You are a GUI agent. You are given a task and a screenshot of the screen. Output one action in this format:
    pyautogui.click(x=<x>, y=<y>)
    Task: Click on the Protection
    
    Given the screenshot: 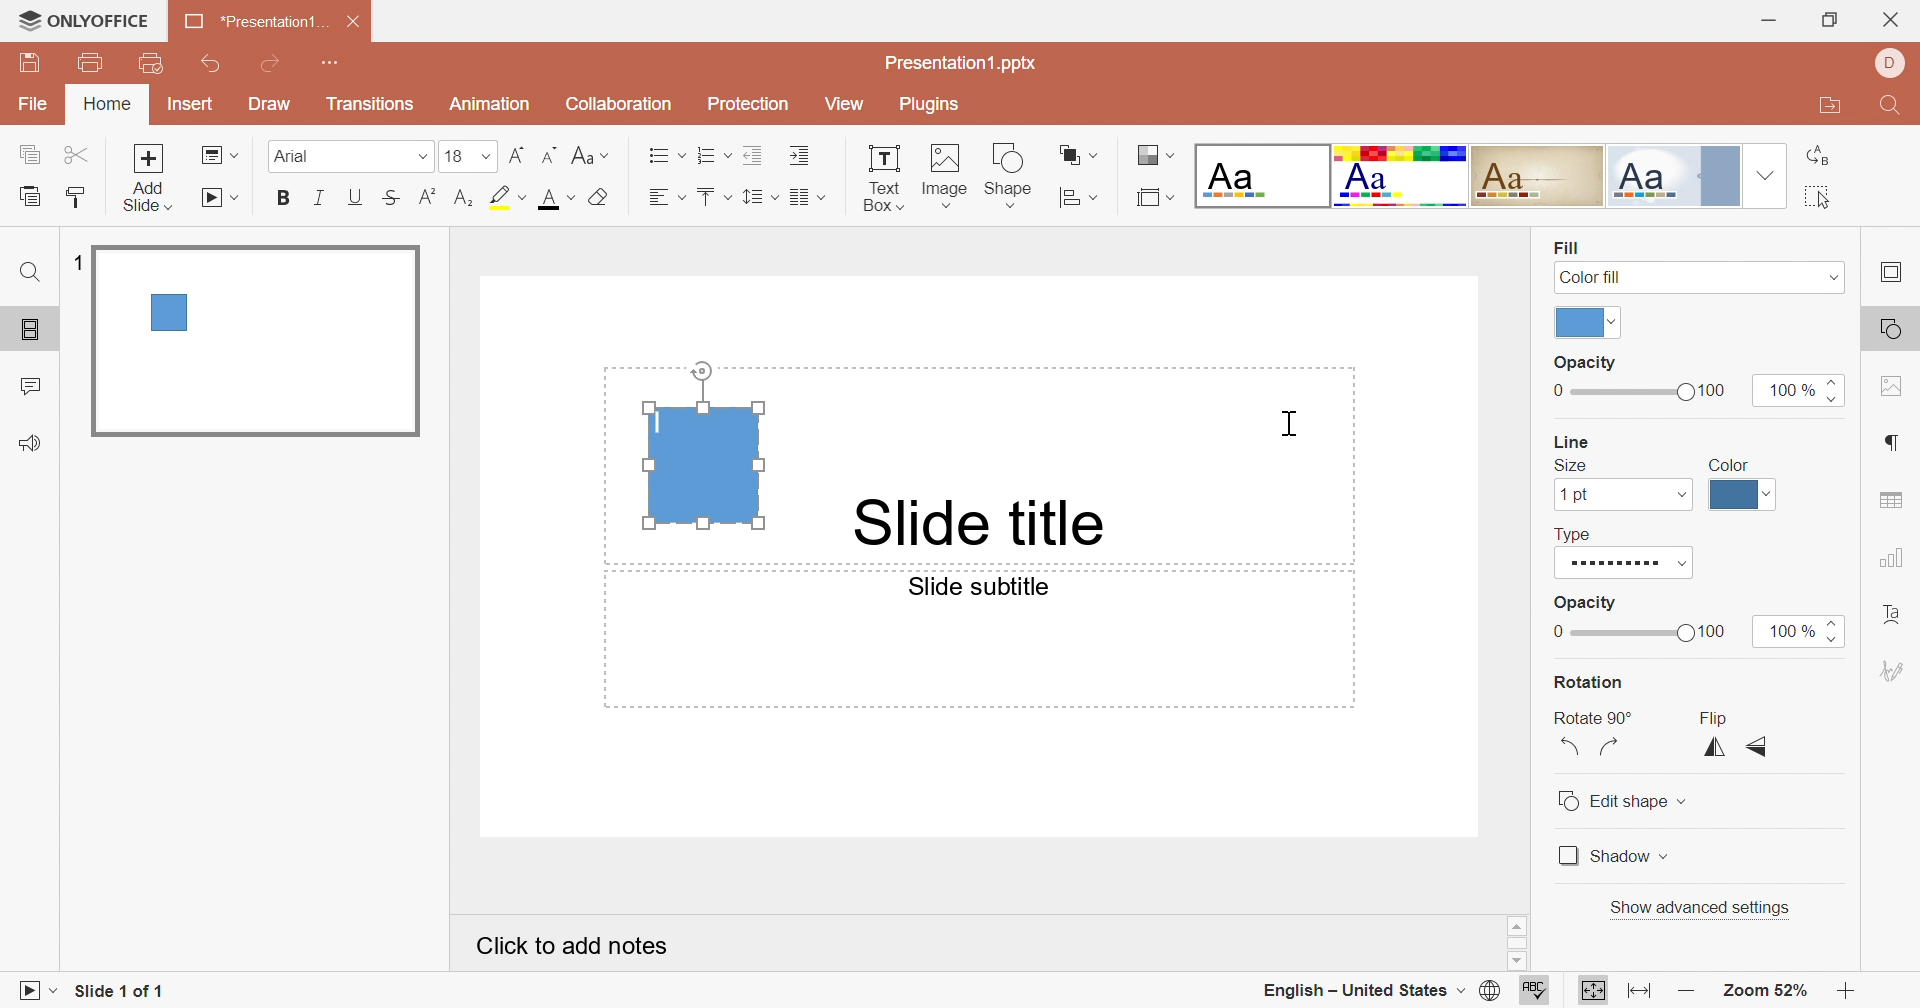 What is the action you would take?
    pyautogui.click(x=752, y=104)
    